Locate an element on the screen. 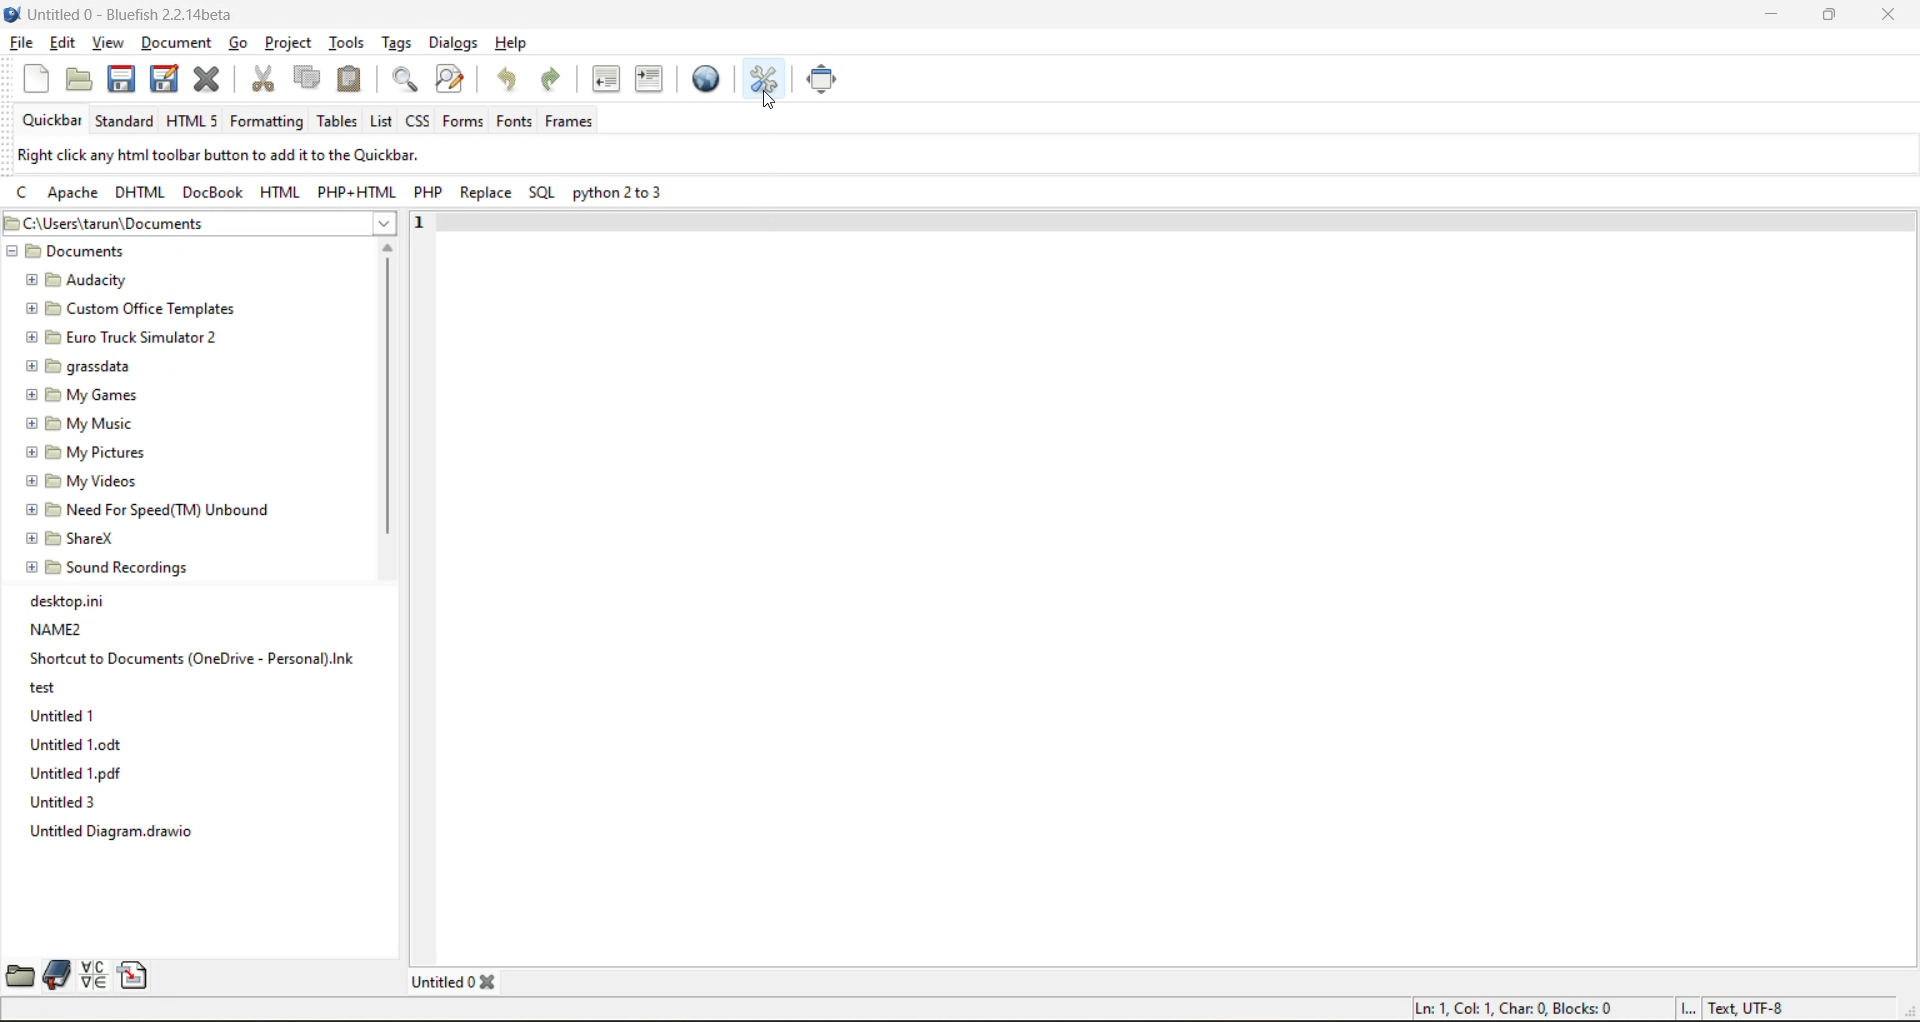  help is located at coordinates (511, 42).